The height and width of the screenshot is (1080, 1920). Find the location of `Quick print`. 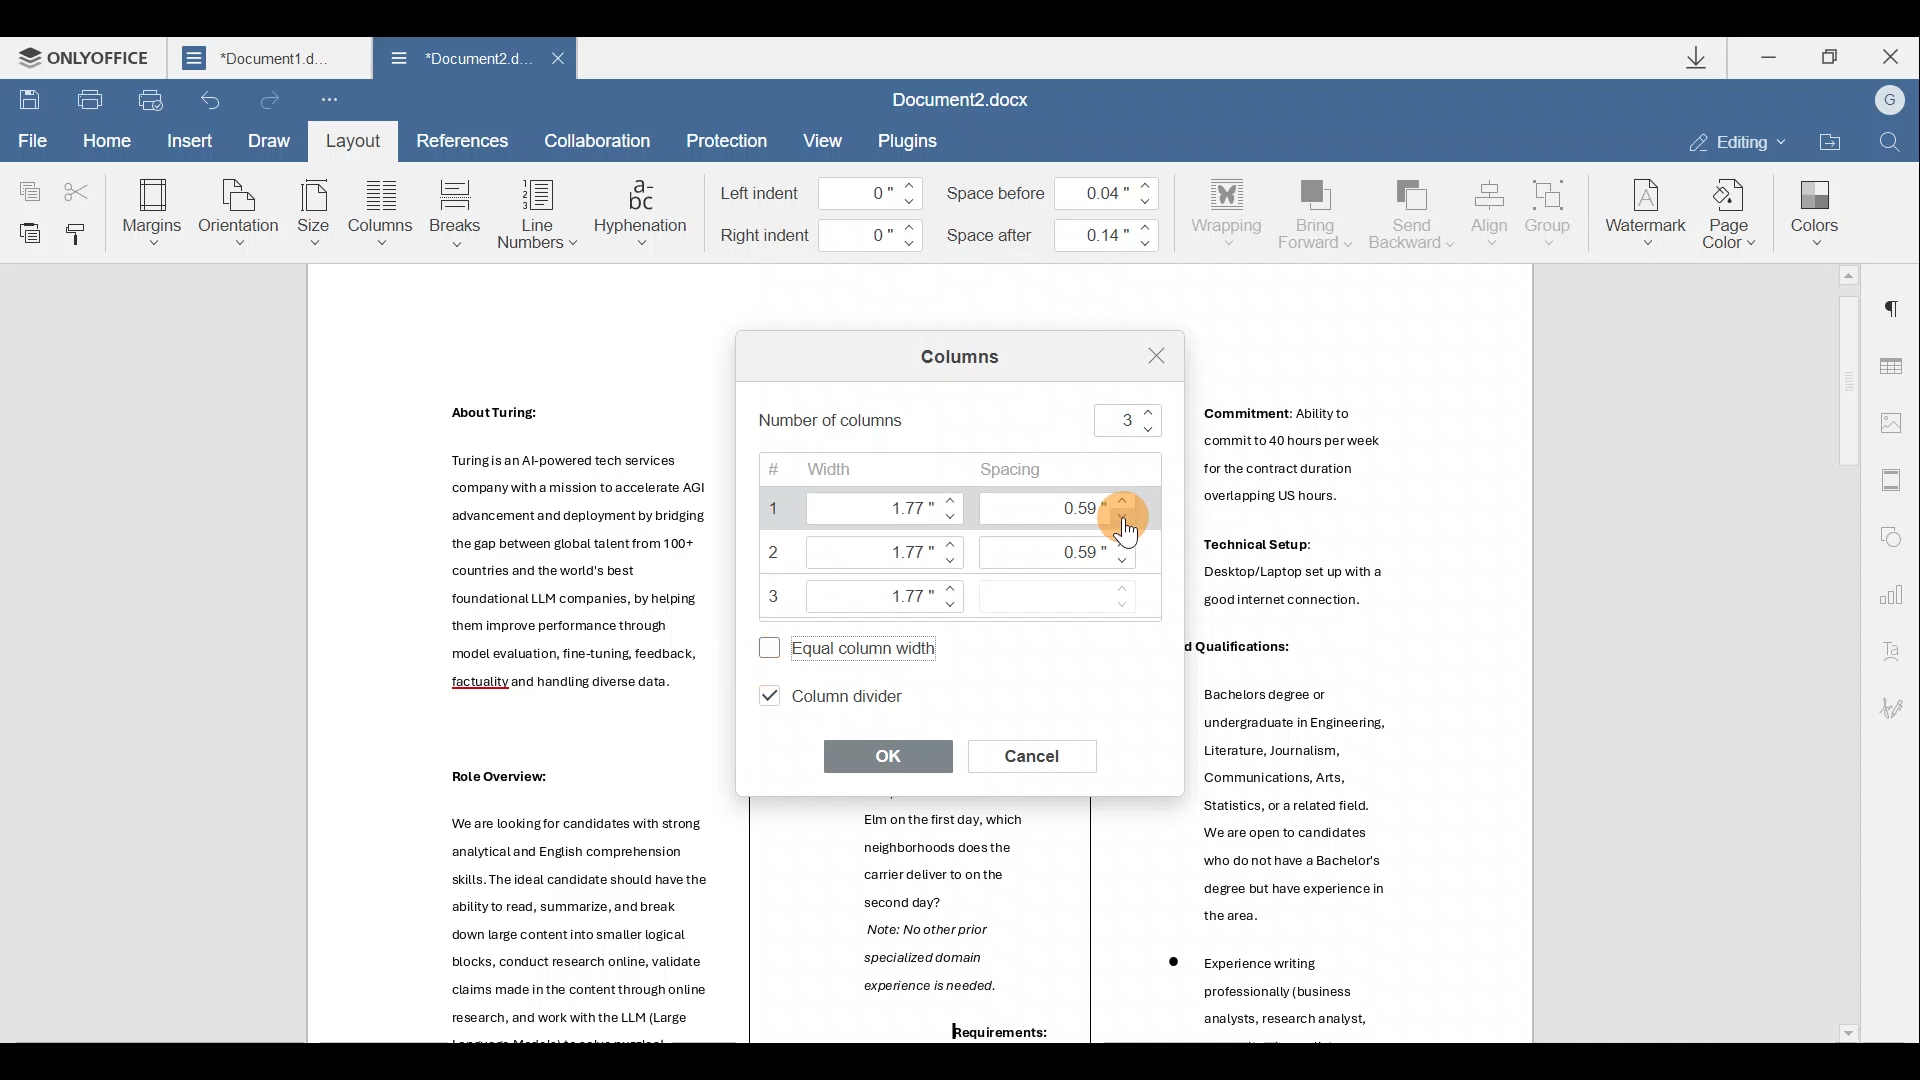

Quick print is located at coordinates (151, 98).